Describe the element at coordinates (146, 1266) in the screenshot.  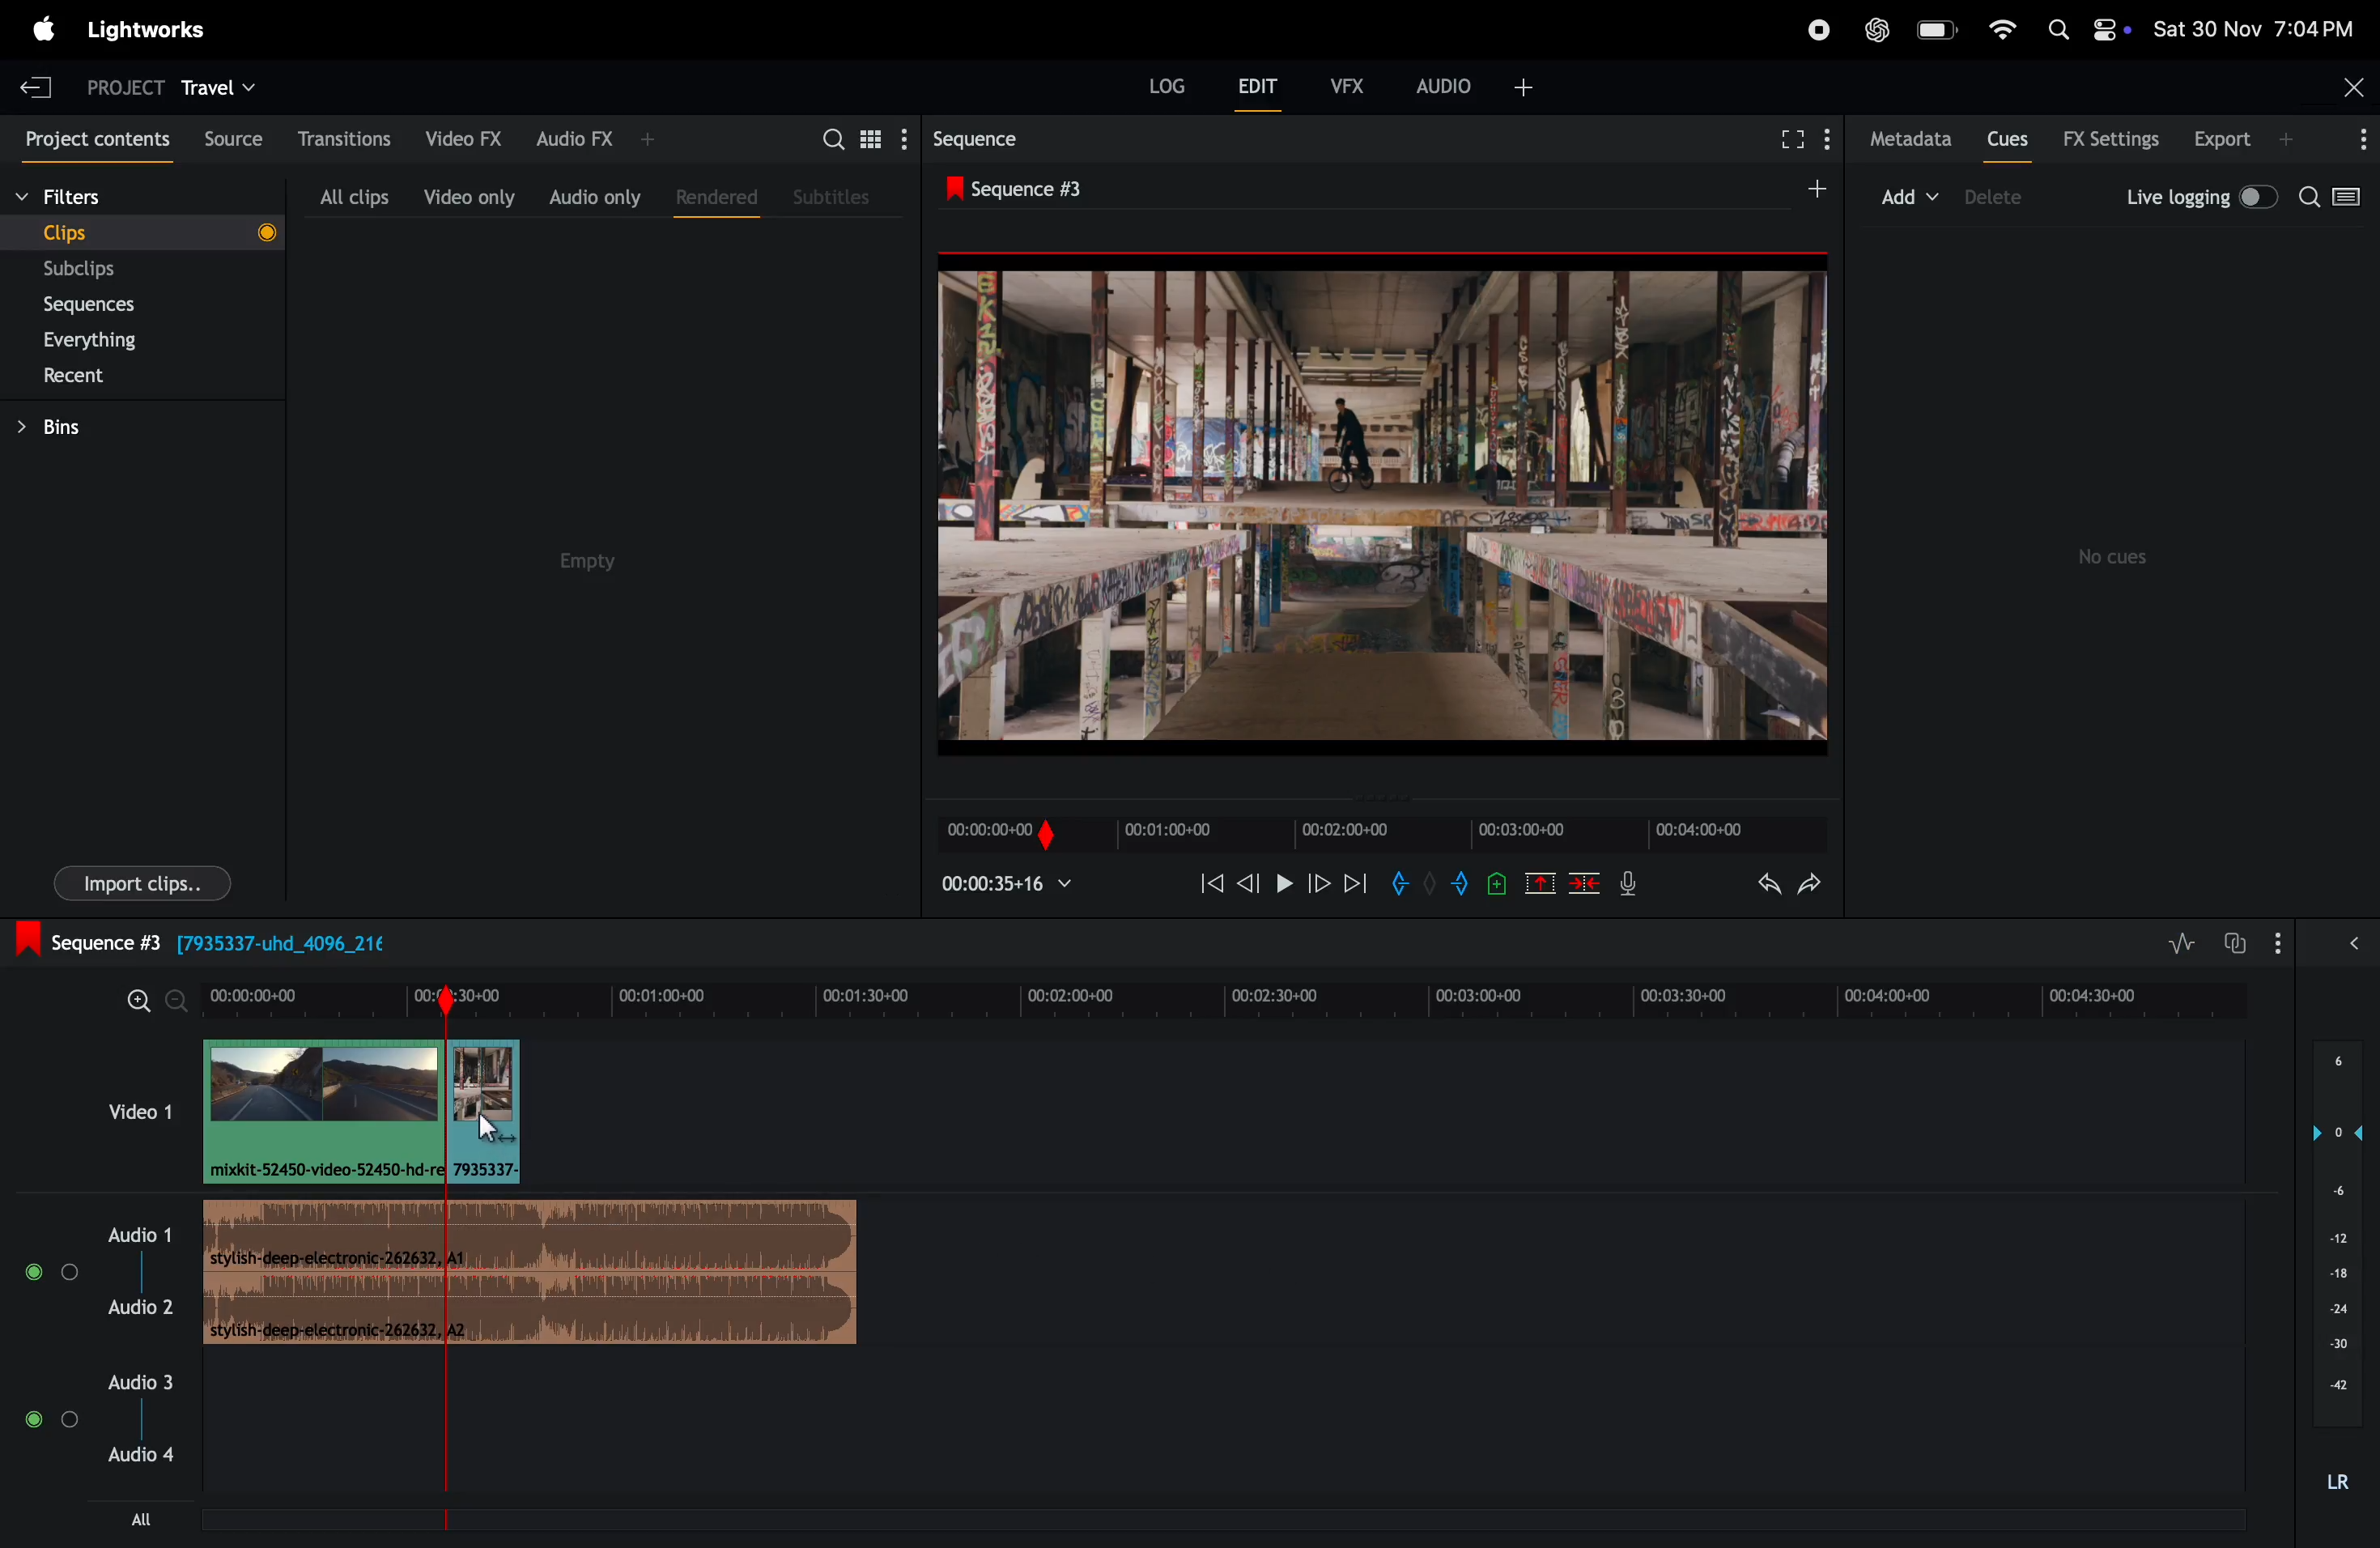
I see `Audio 1 -- Audio 2` at that location.